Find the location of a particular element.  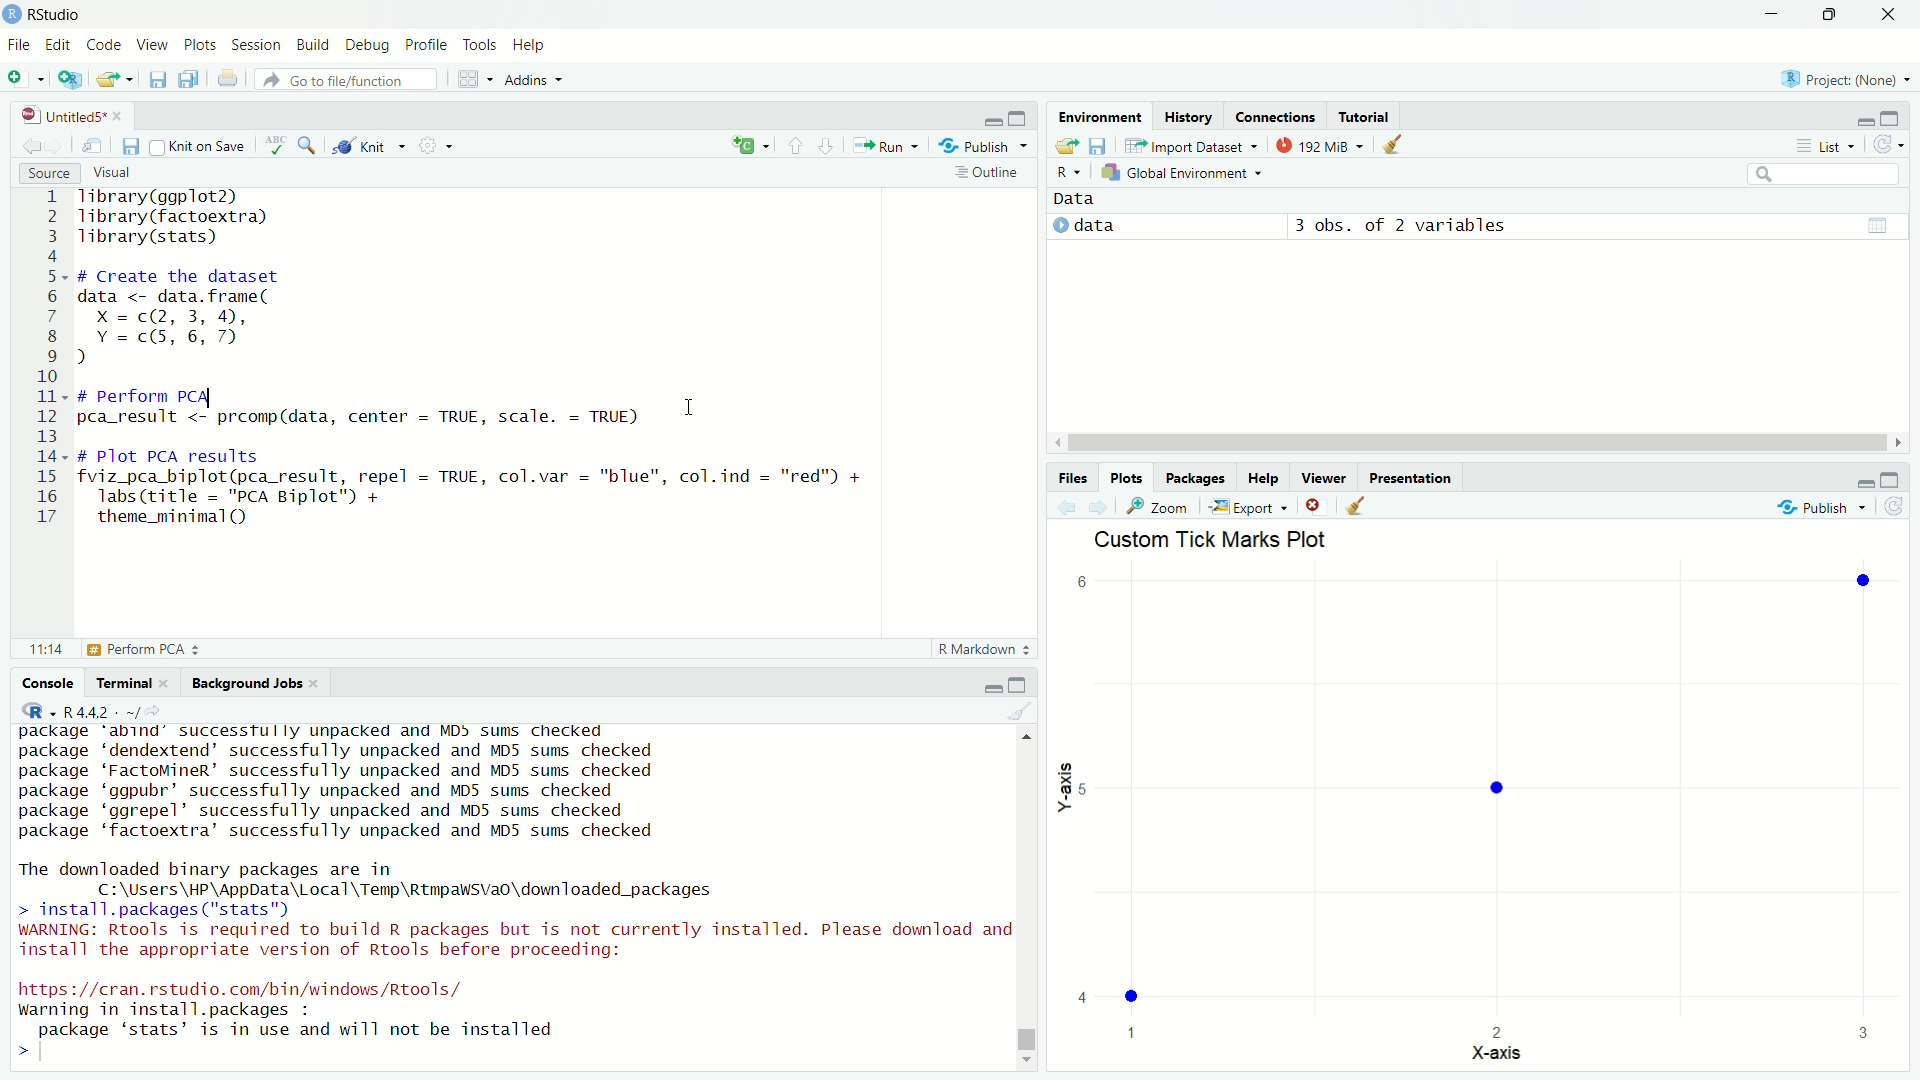

spelling check is located at coordinates (278, 145).